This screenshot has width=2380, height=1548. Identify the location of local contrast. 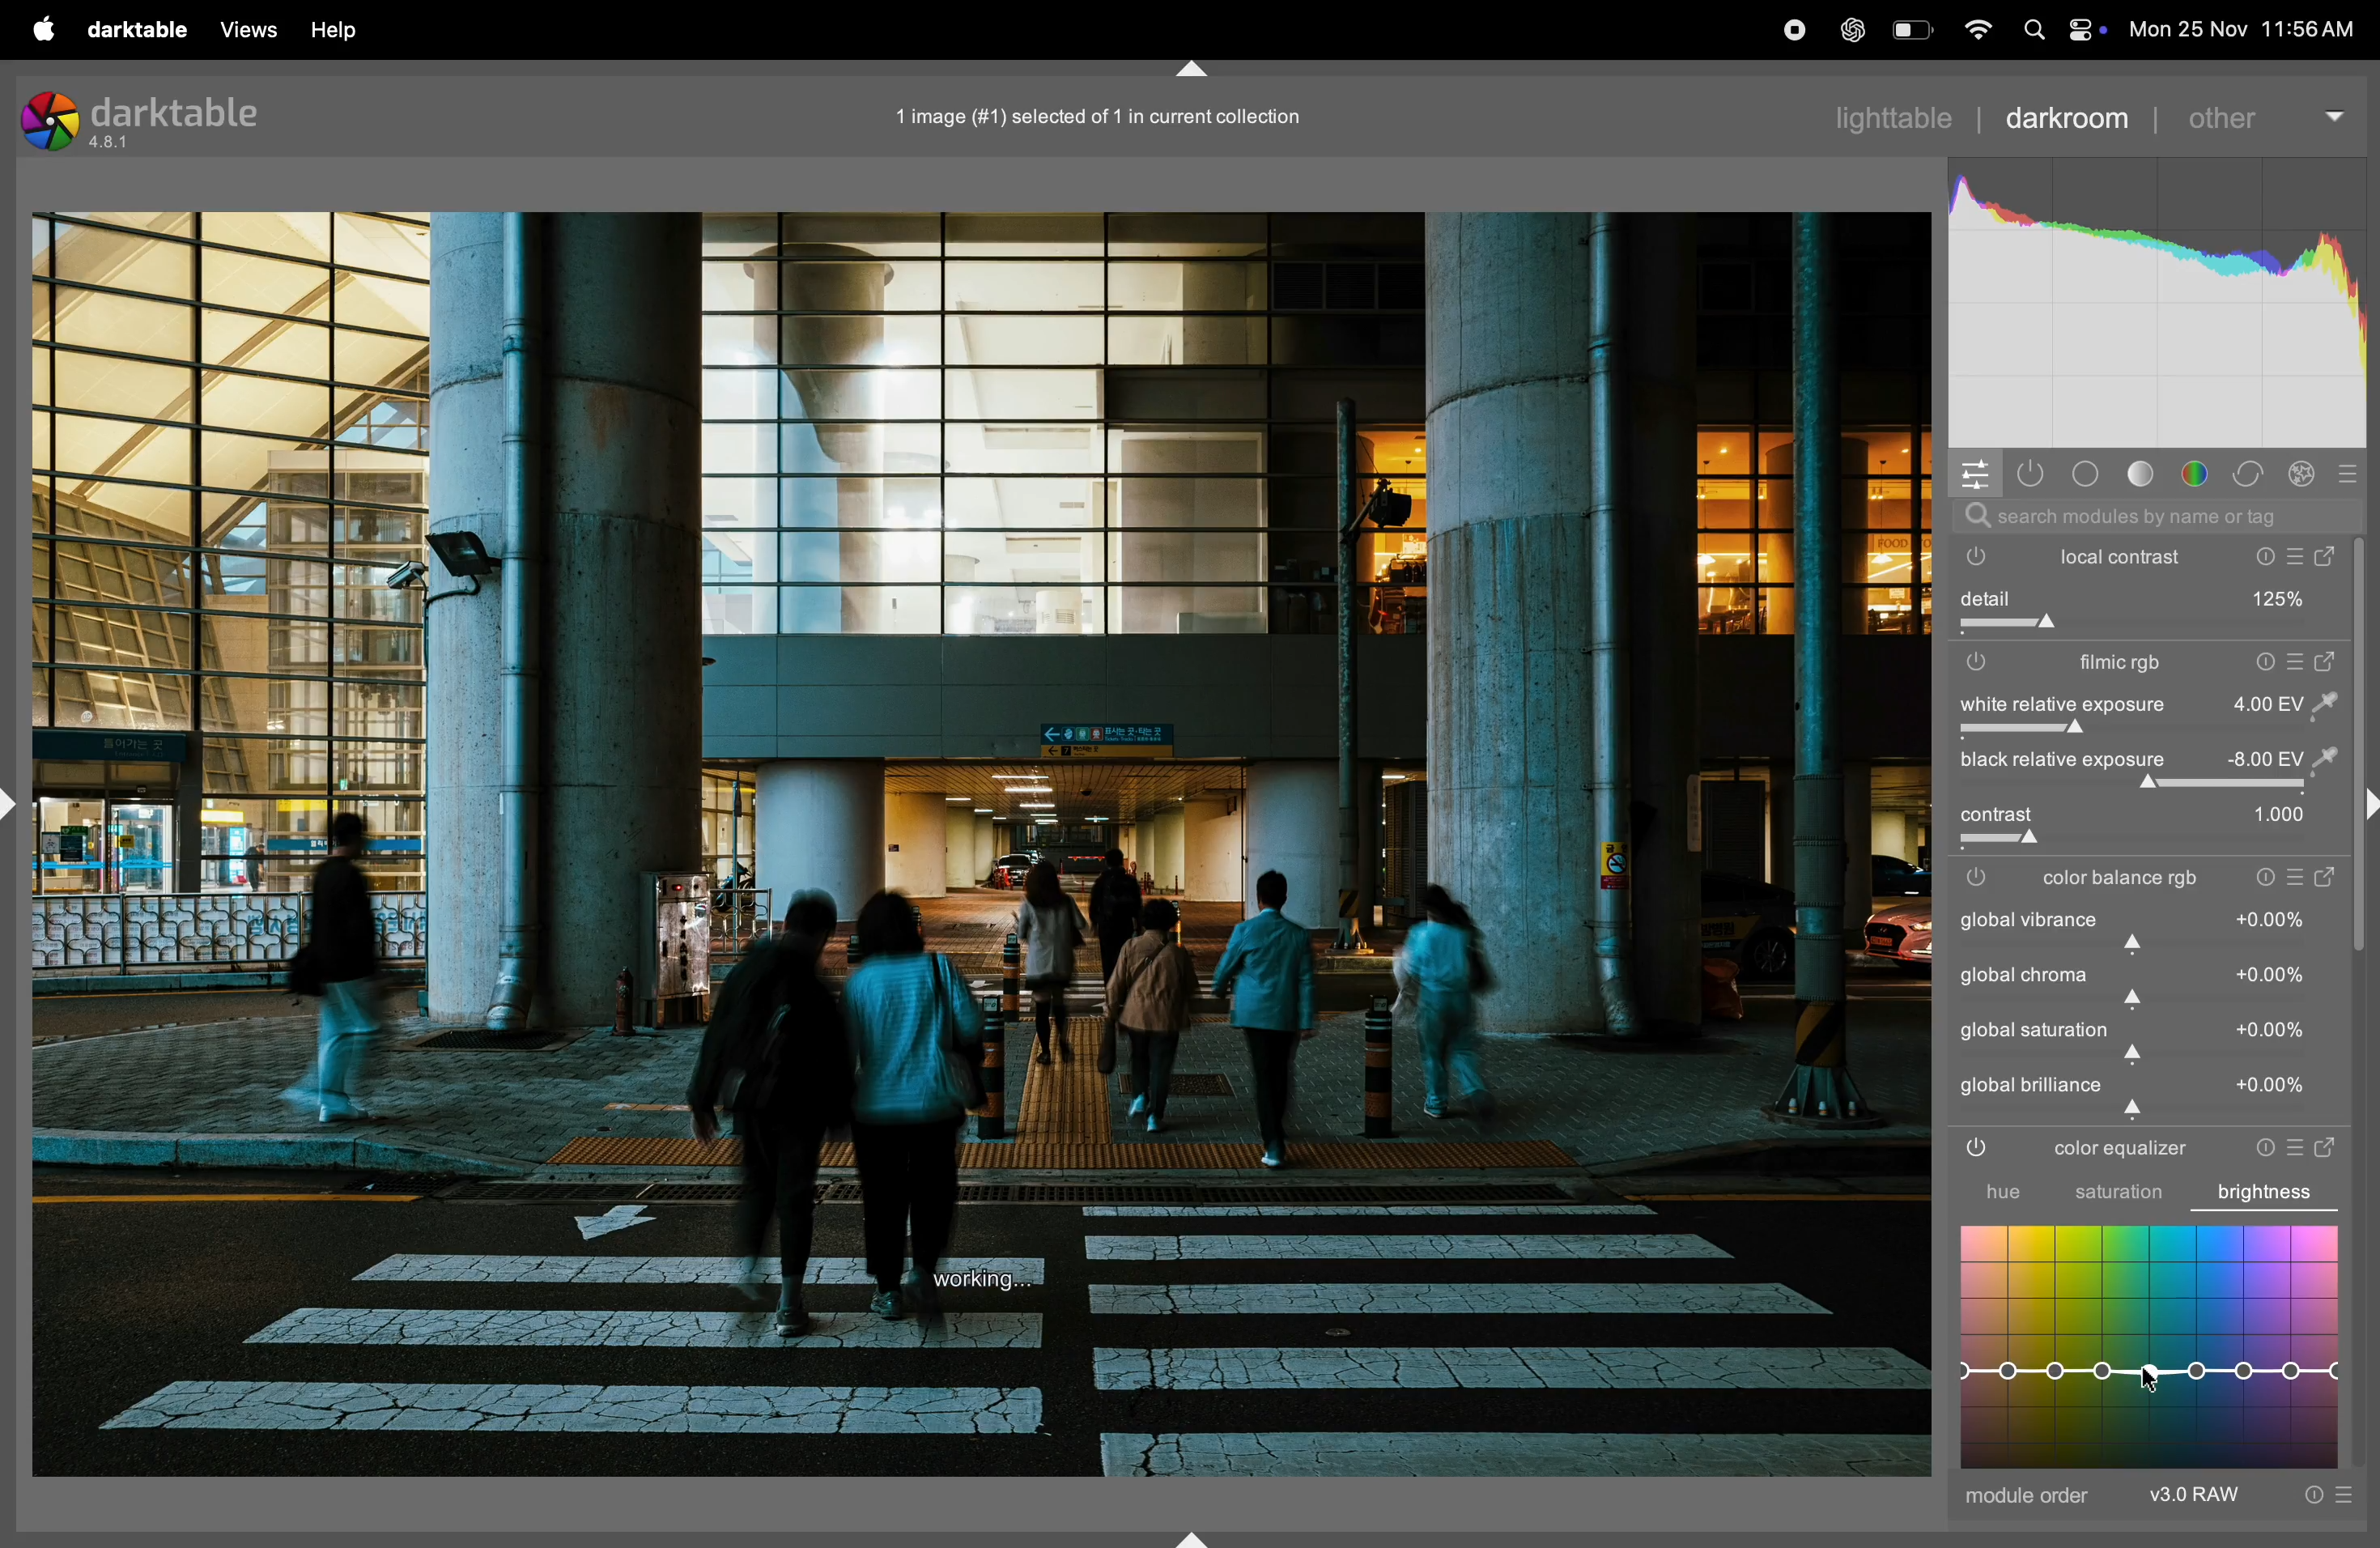
(2201, 555).